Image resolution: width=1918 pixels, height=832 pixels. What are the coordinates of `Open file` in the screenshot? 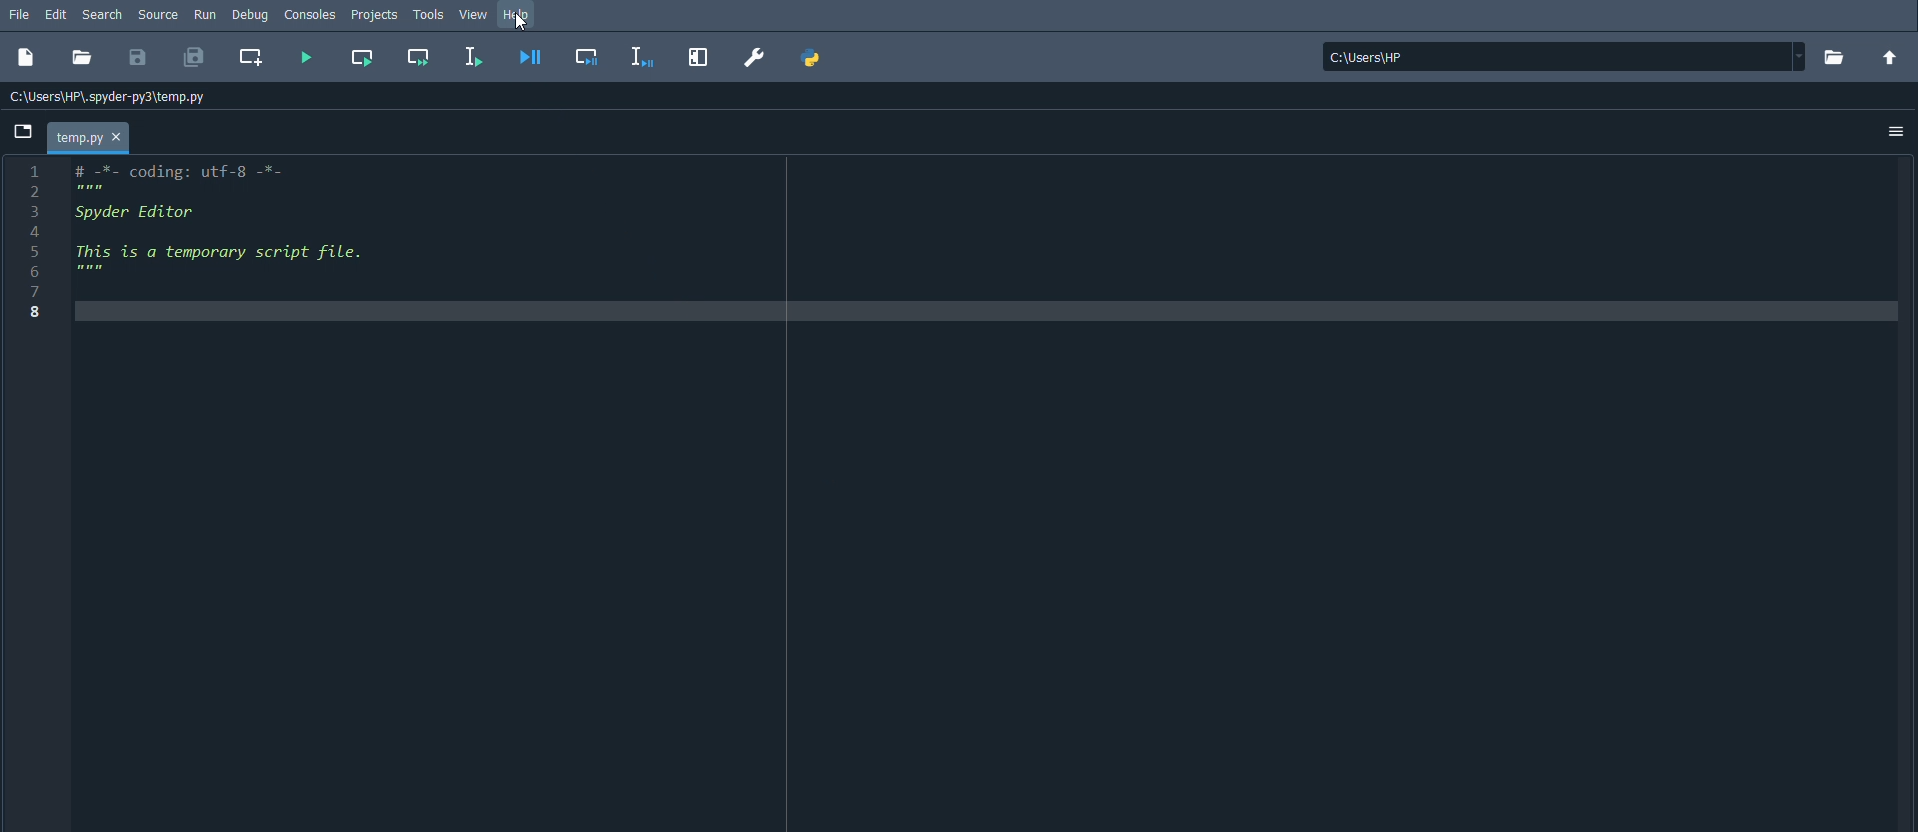 It's located at (80, 55).